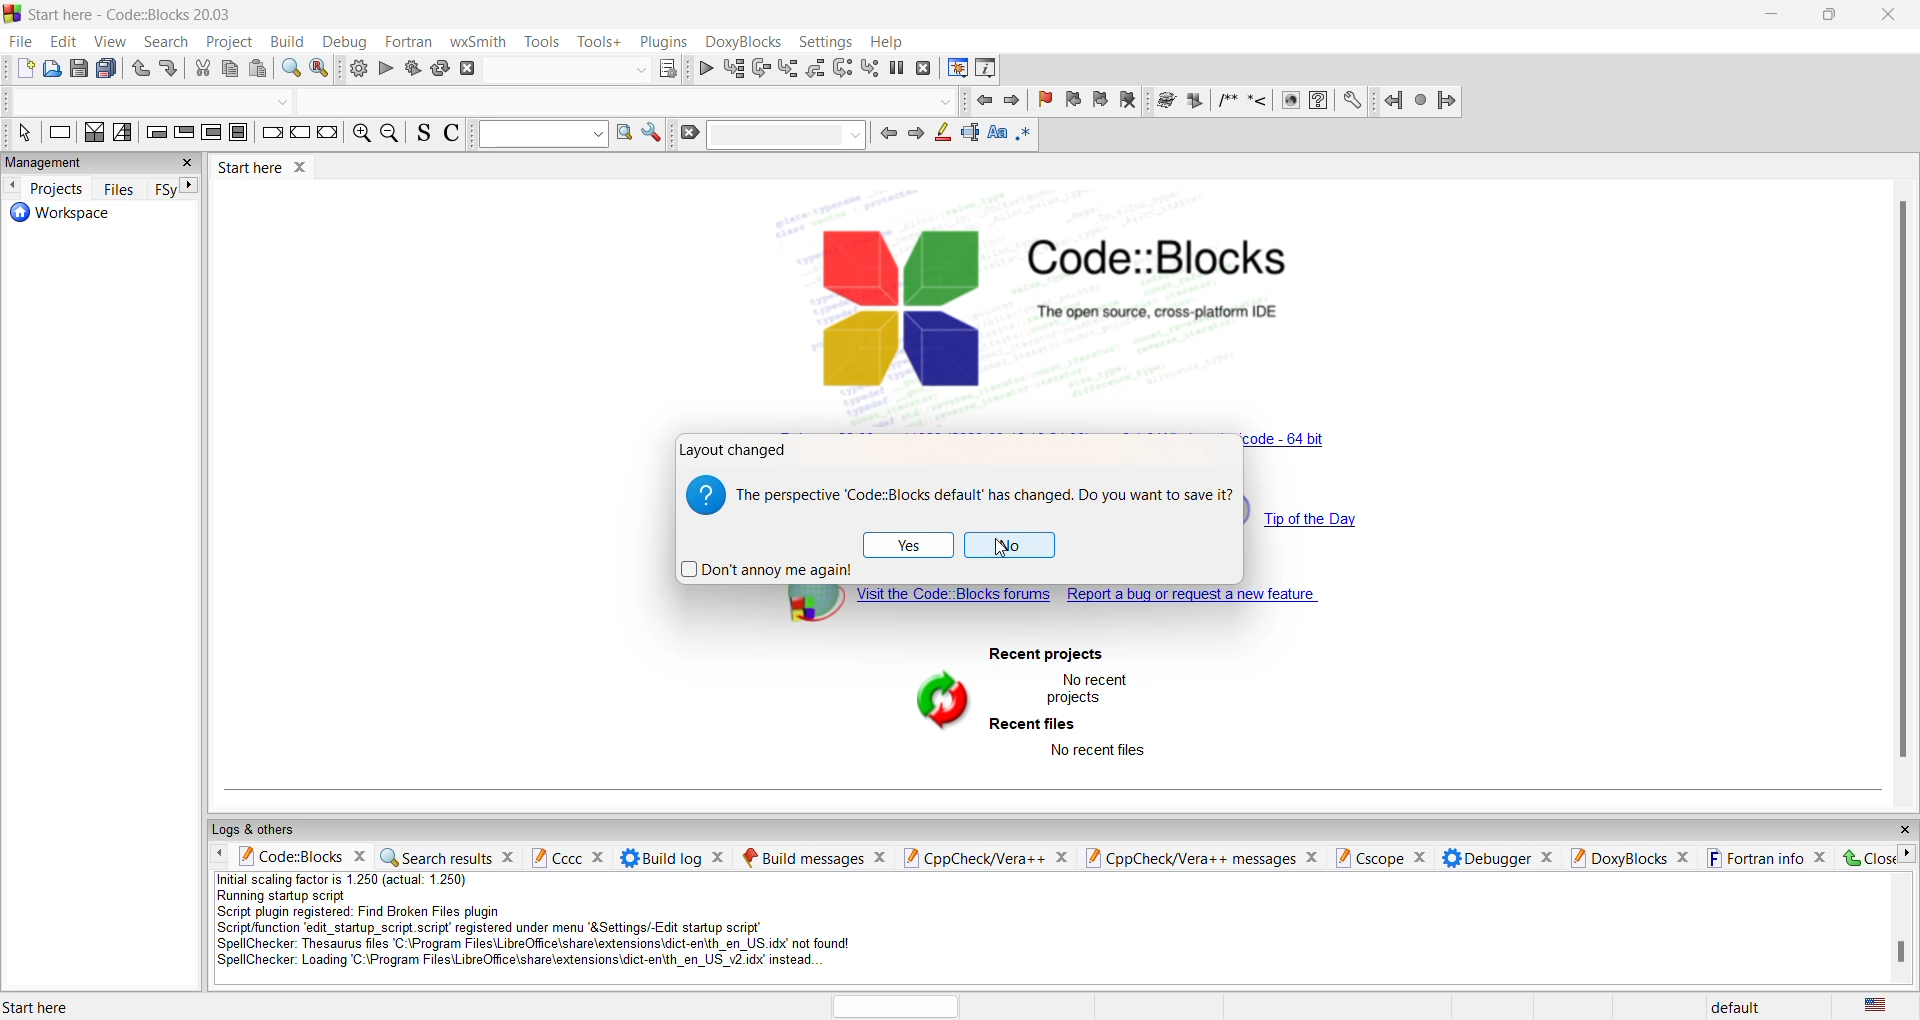 This screenshot has width=1920, height=1020. I want to click on Code::Blocks, so click(1162, 256).